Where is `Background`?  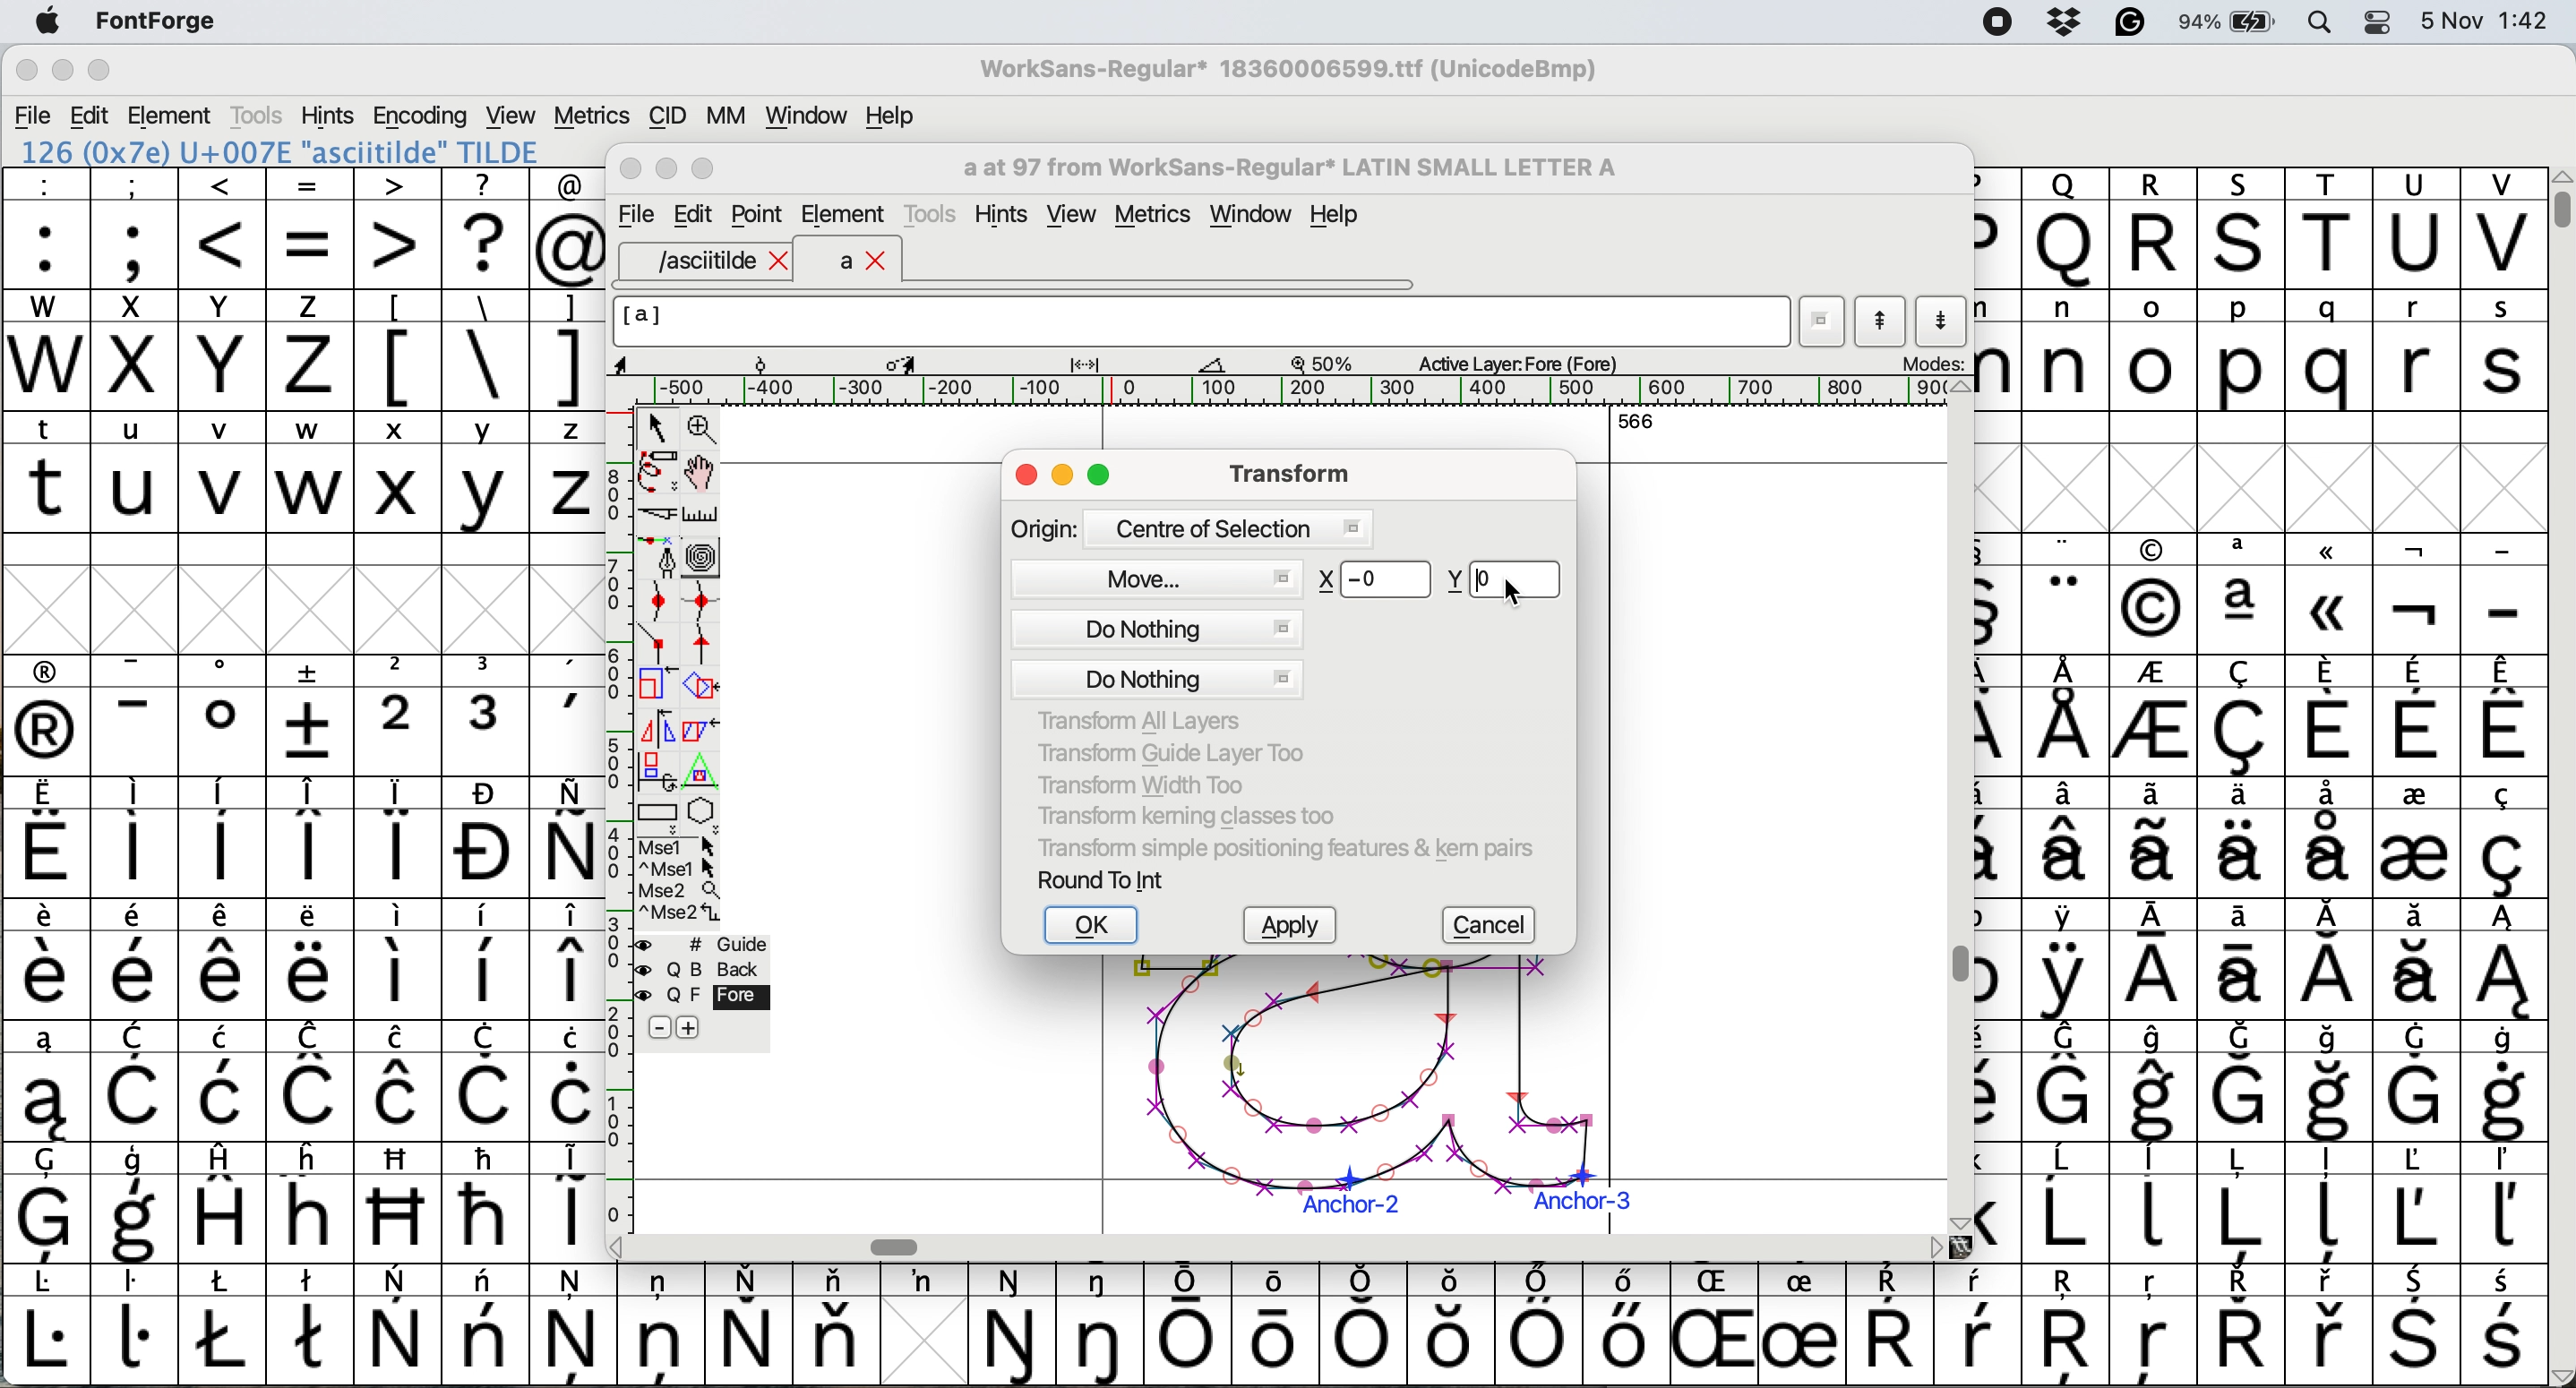
Background is located at coordinates (724, 970).